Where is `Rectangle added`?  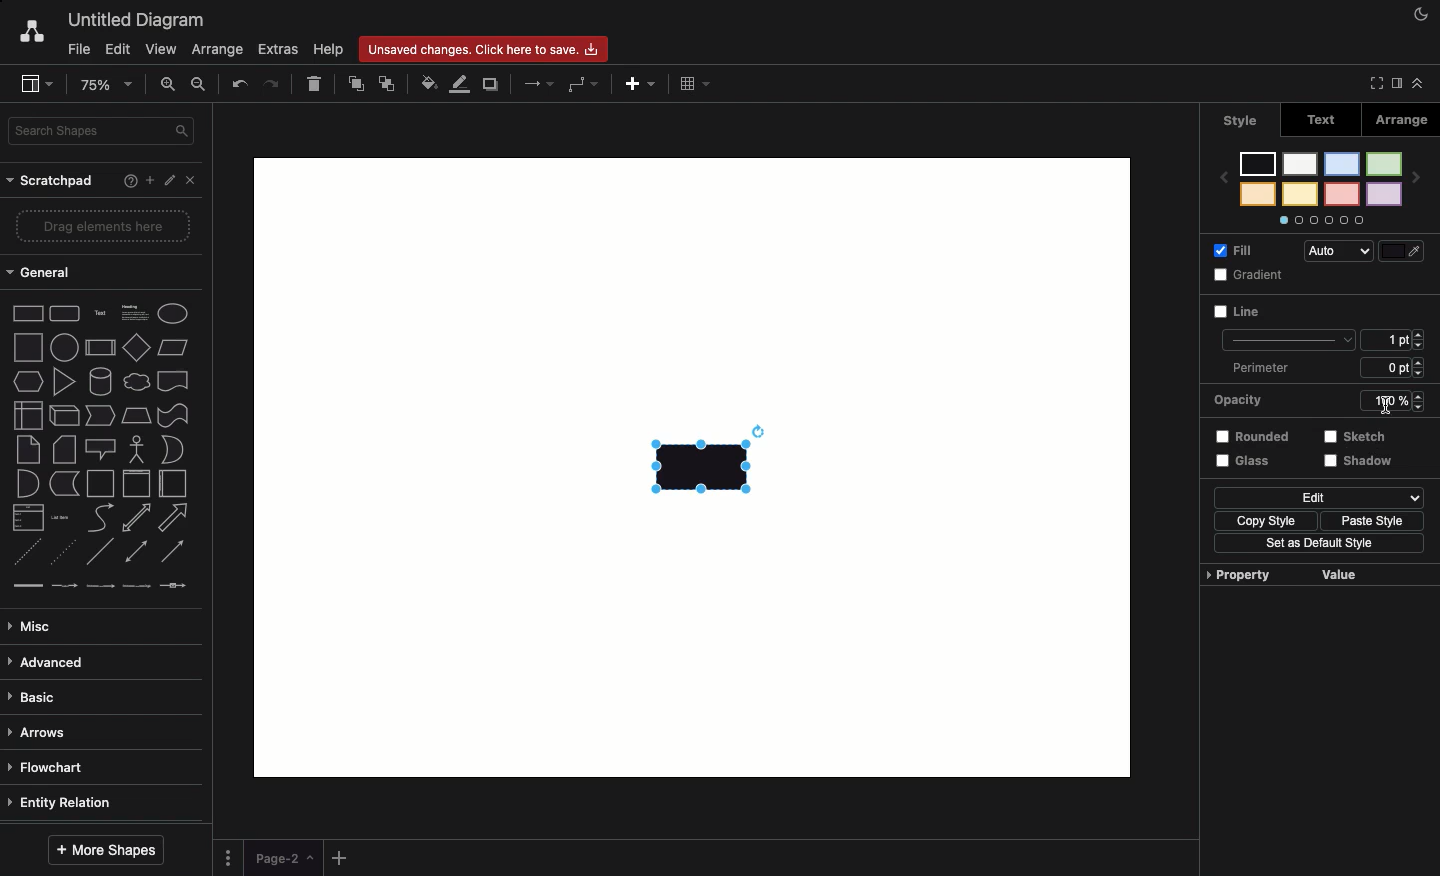
Rectangle added is located at coordinates (705, 464).